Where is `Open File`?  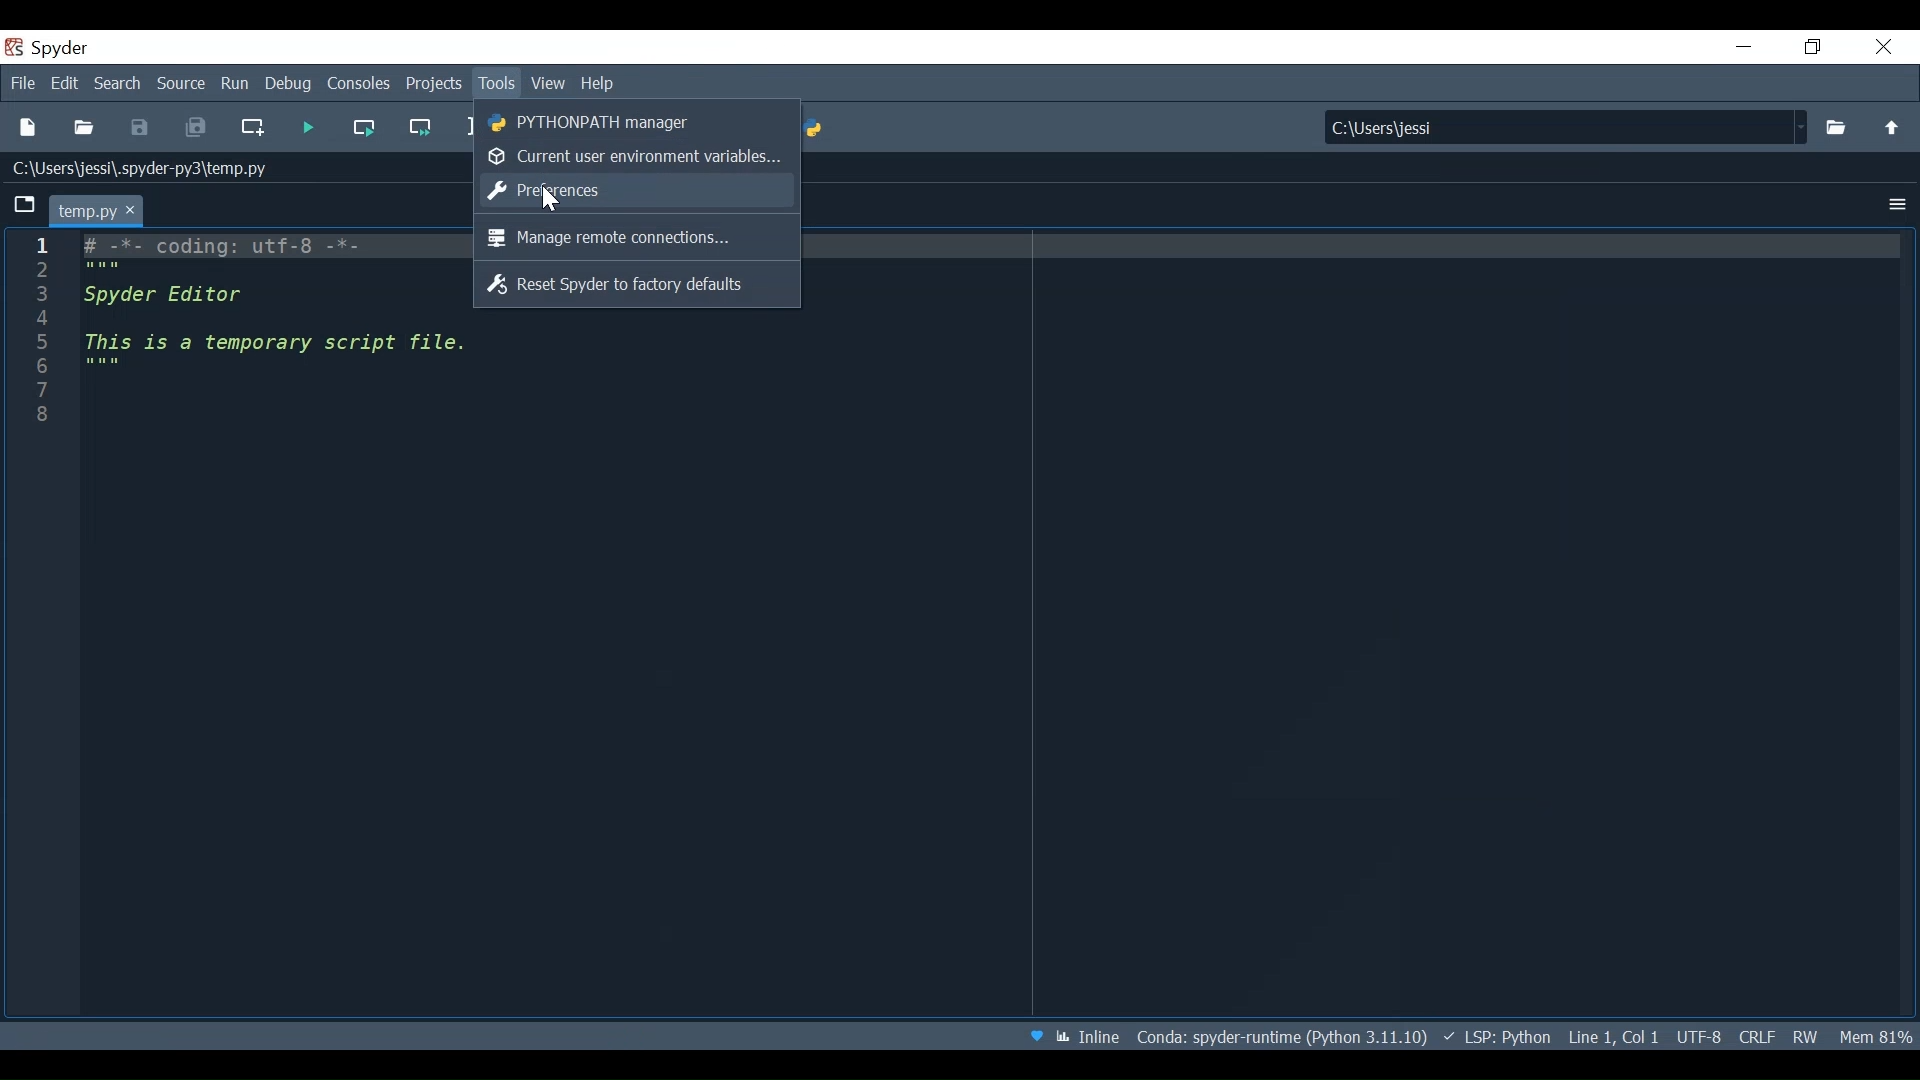 Open File is located at coordinates (82, 130).